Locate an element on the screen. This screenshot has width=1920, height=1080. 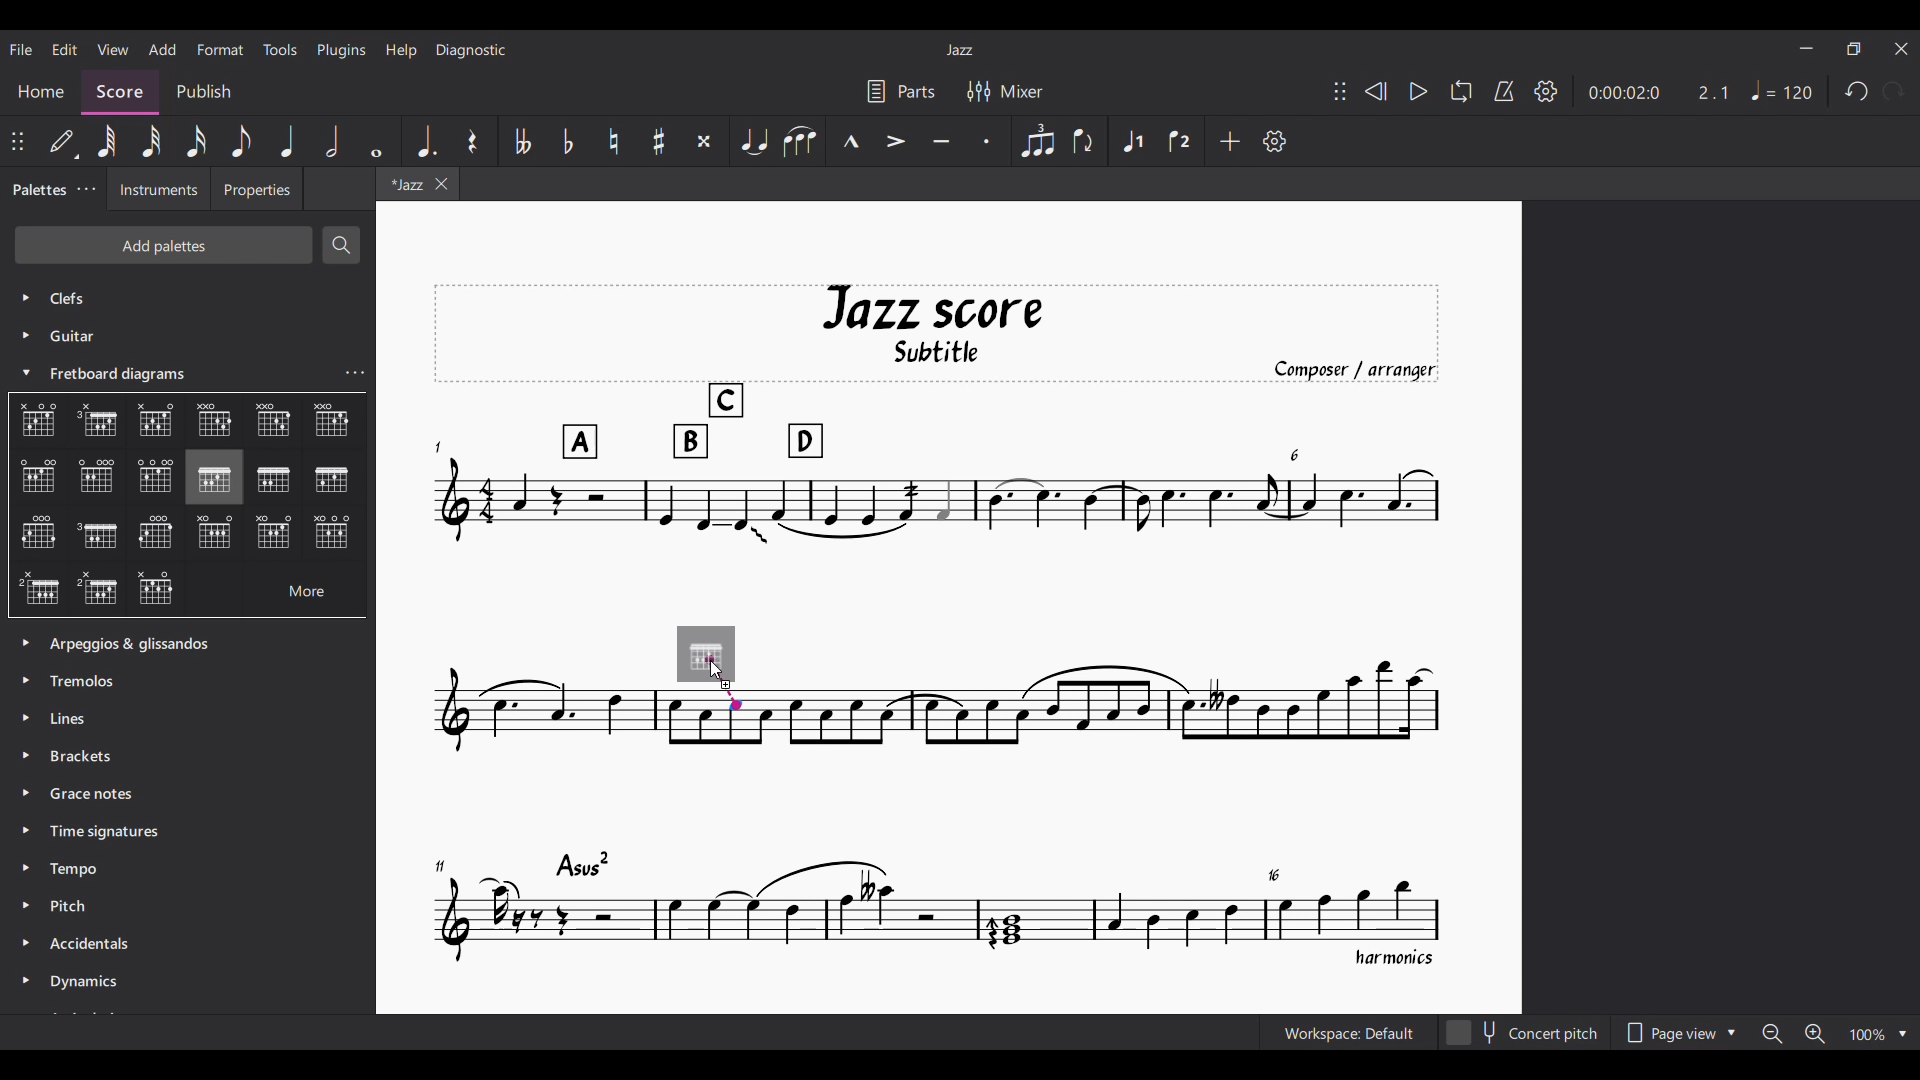
Chart 13 is located at coordinates (97, 534).